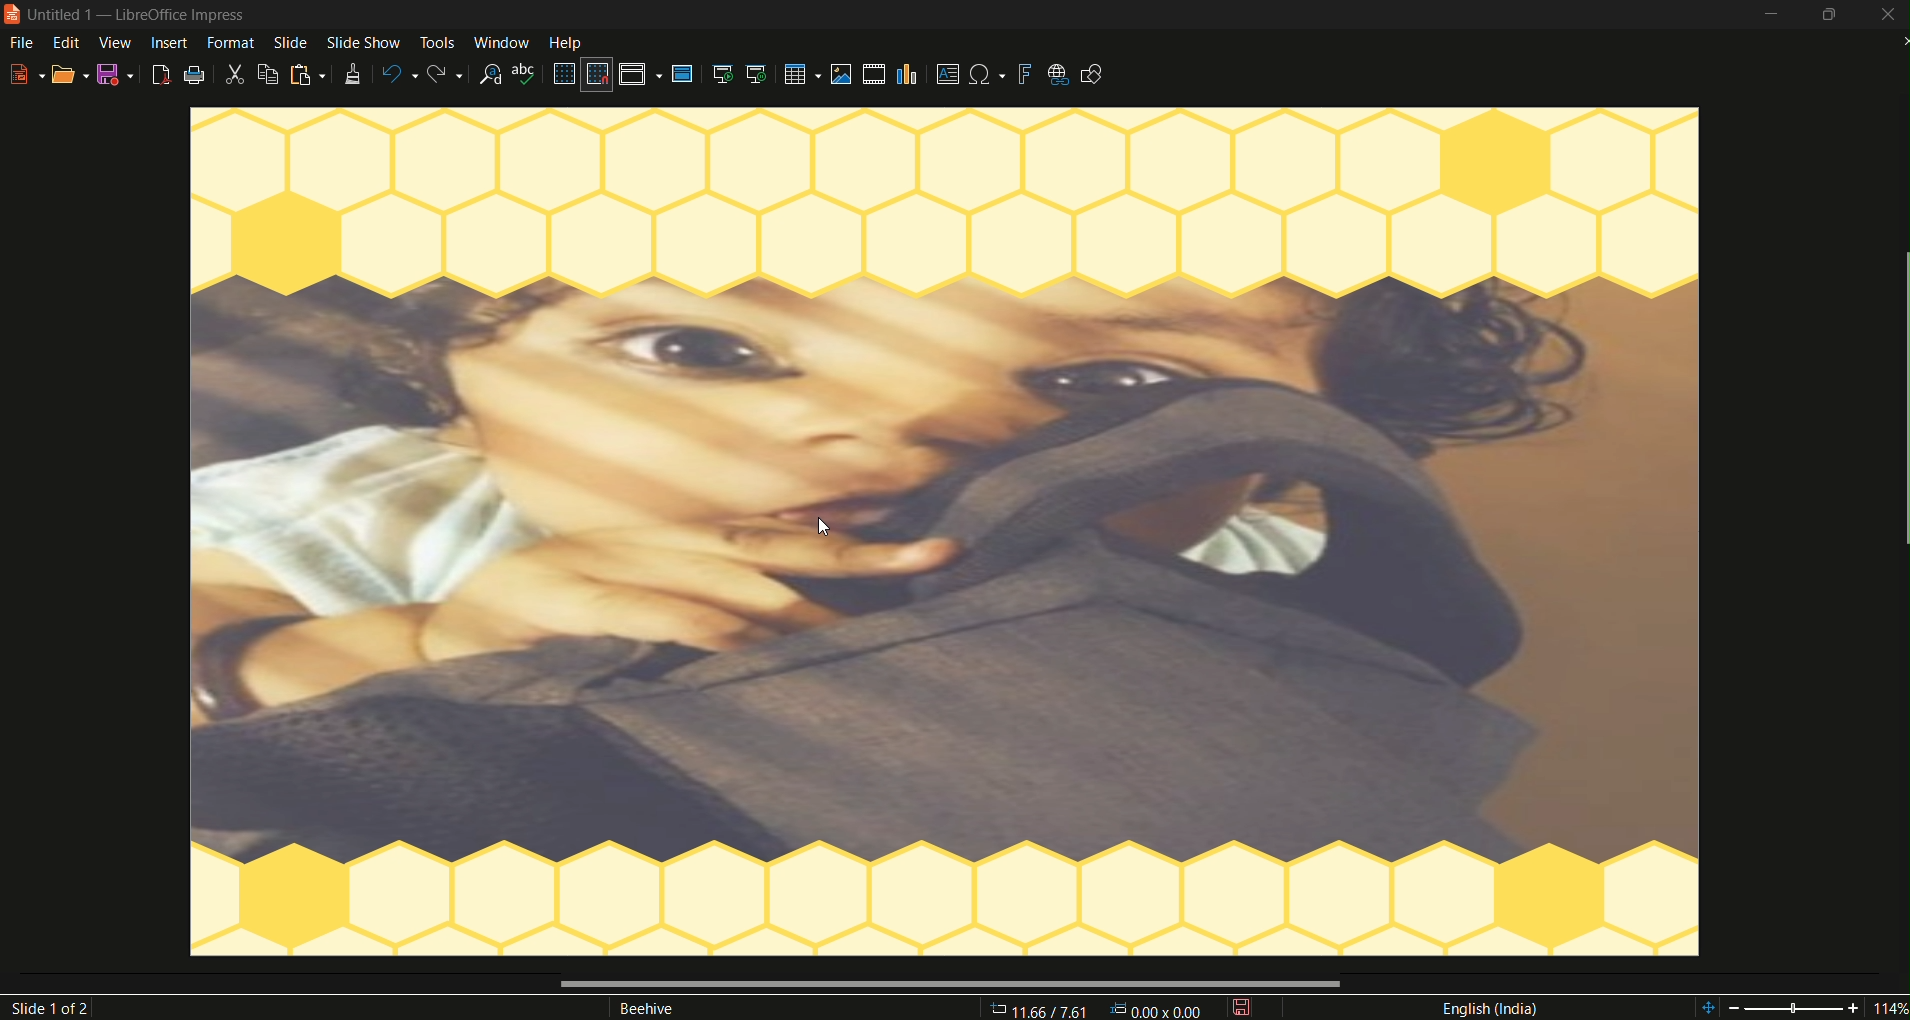 The width and height of the screenshot is (1910, 1020). What do you see at coordinates (910, 74) in the screenshot?
I see `insert chart` at bounding box center [910, 74].